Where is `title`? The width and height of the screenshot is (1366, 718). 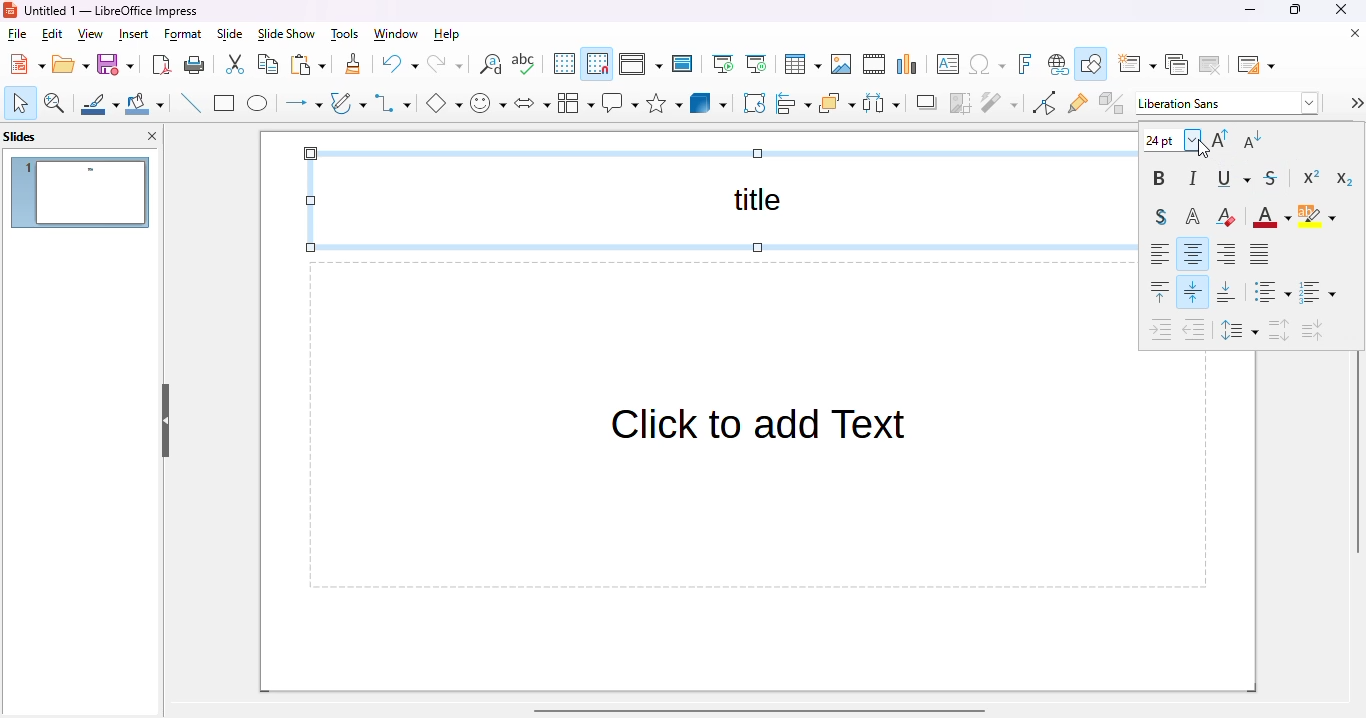 title is located at coordinates (715, 201).